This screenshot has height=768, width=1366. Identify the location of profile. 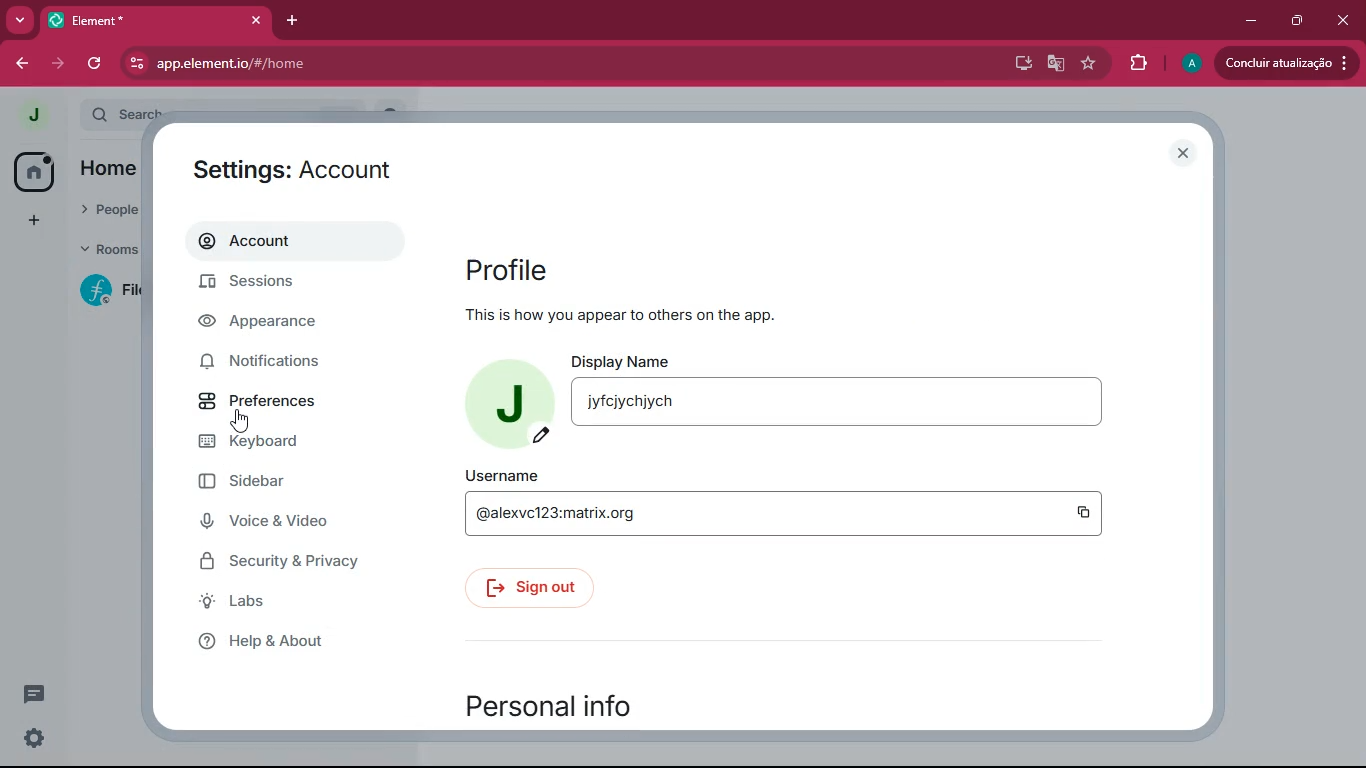
(1188, 64).